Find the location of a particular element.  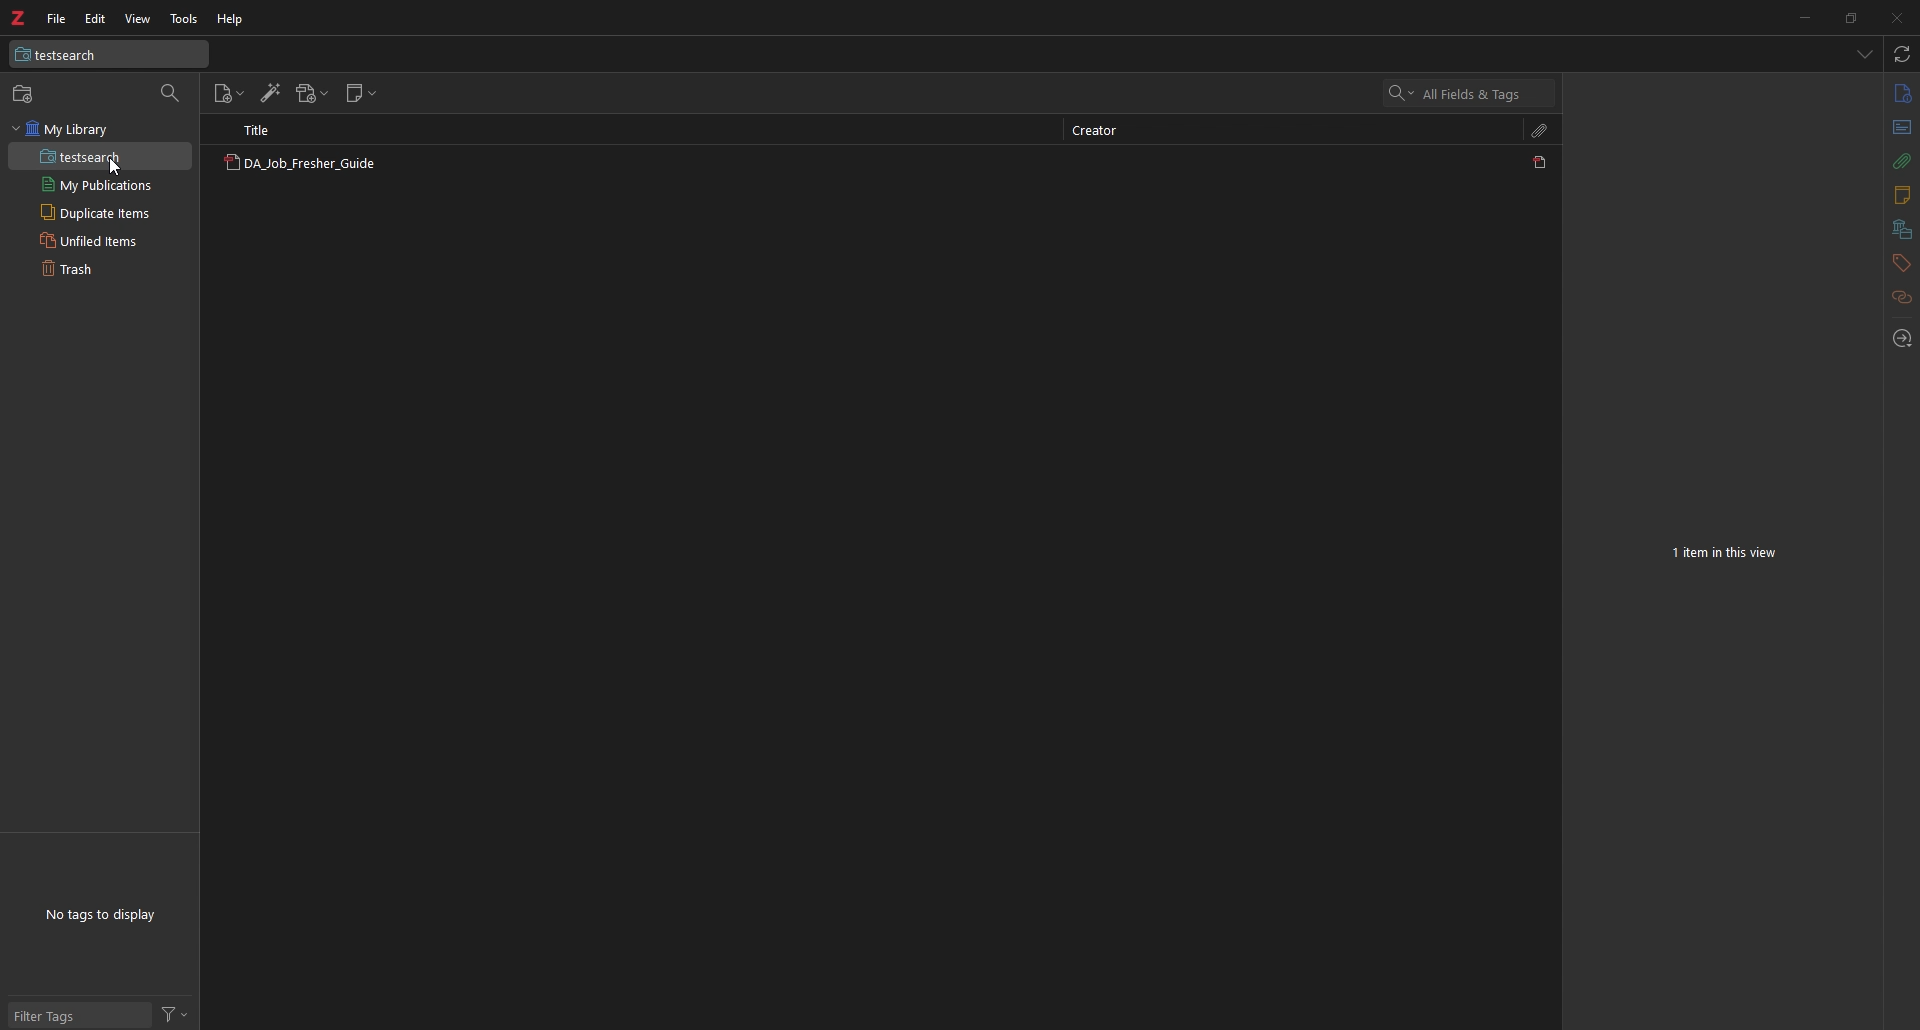

testsearch is located at coordinates (100, 157).